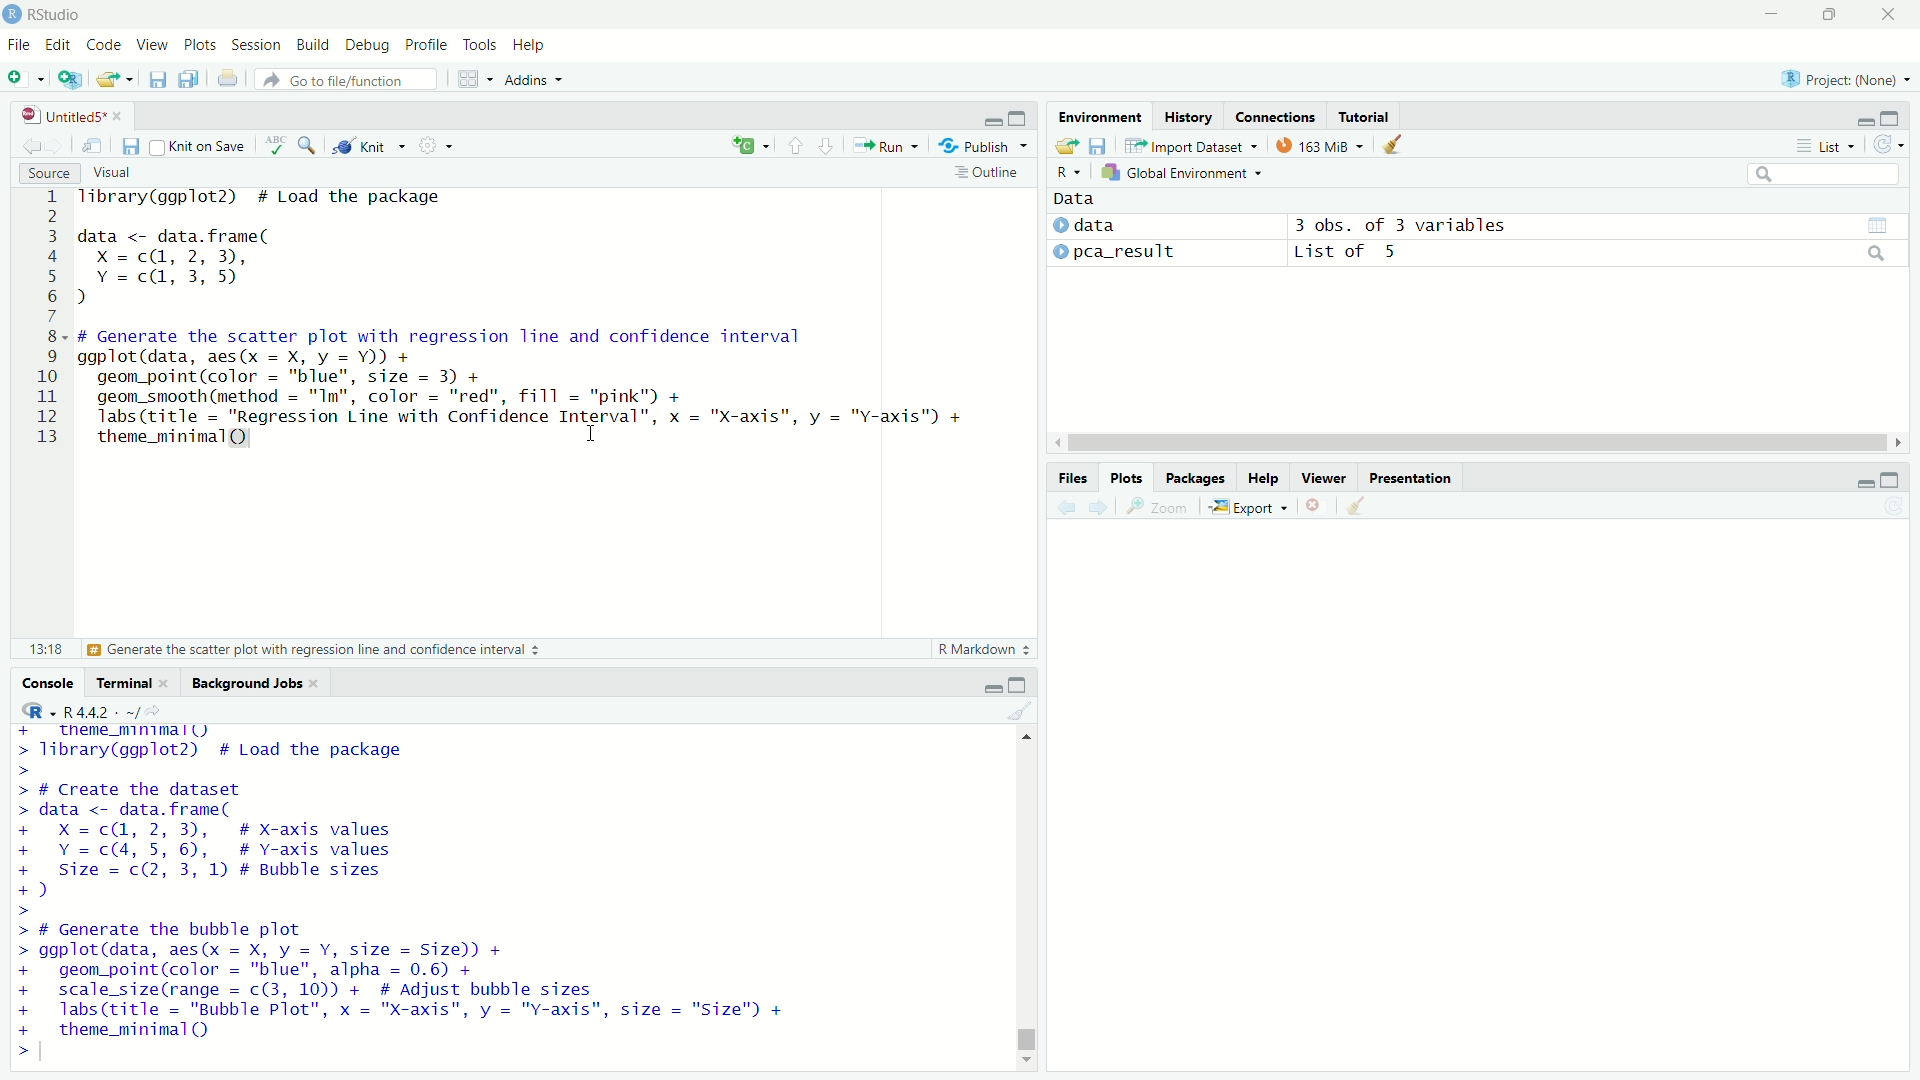  I want to click on + _ theme_mnimall)

> library(ggplot2) # Load the package

>

> # Create the dataset

> data <- data.frame(

+ X=c@, 2,3), # X-axis values

+ Y=c(4, 5, 6), # Y-axis values

+ Size = c(2, 3, 1) # Bubble sizes

+)

>

> # Generate the bubble plot

> ggplot(data, aes(x = X, y = Y, size = Size)) +

+ geom_point(color = "blue", alpha = 0.6) +

+ scale_size(range = c(3, 10)) + # Adjust bubble sizes
+ labs(title = "Bubble Plot", x = "X-axis", y = "Y-axis", size = "Size") +
+ theme_minimal()

>, so click(408, 893).